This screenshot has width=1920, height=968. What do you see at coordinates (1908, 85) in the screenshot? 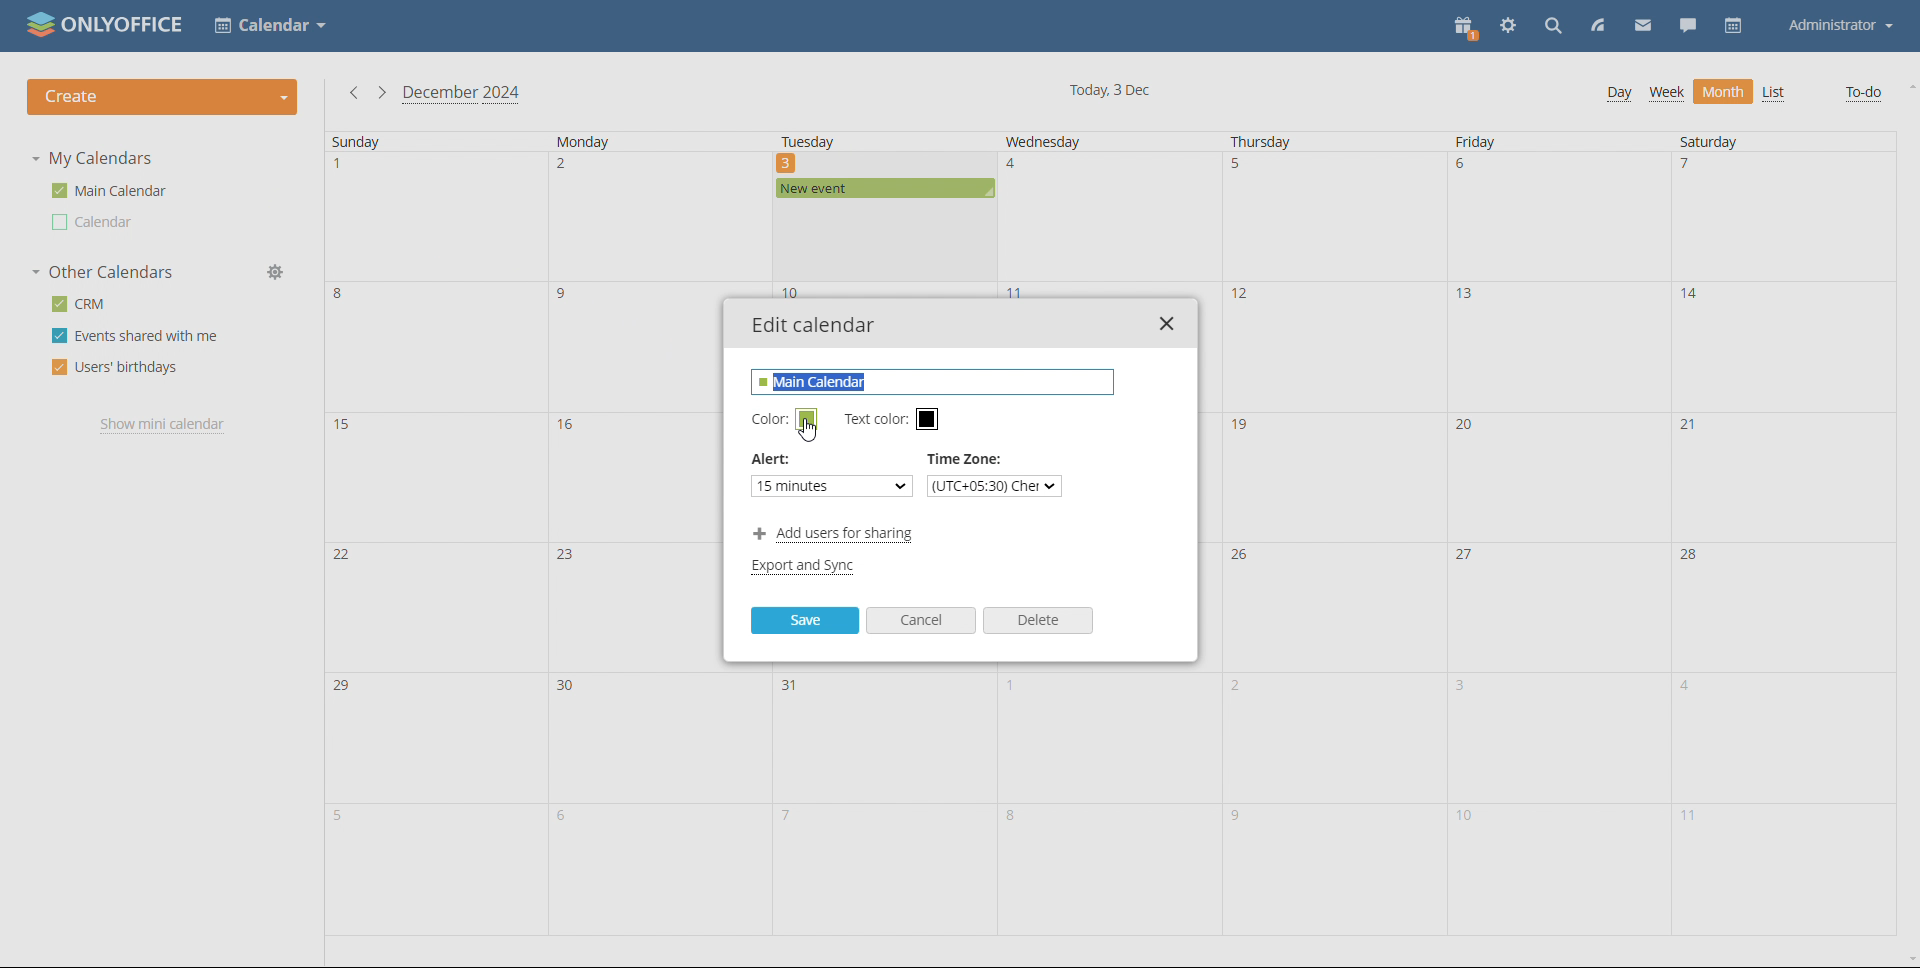
I see `scroll up` at bounding box center [1908, 85].